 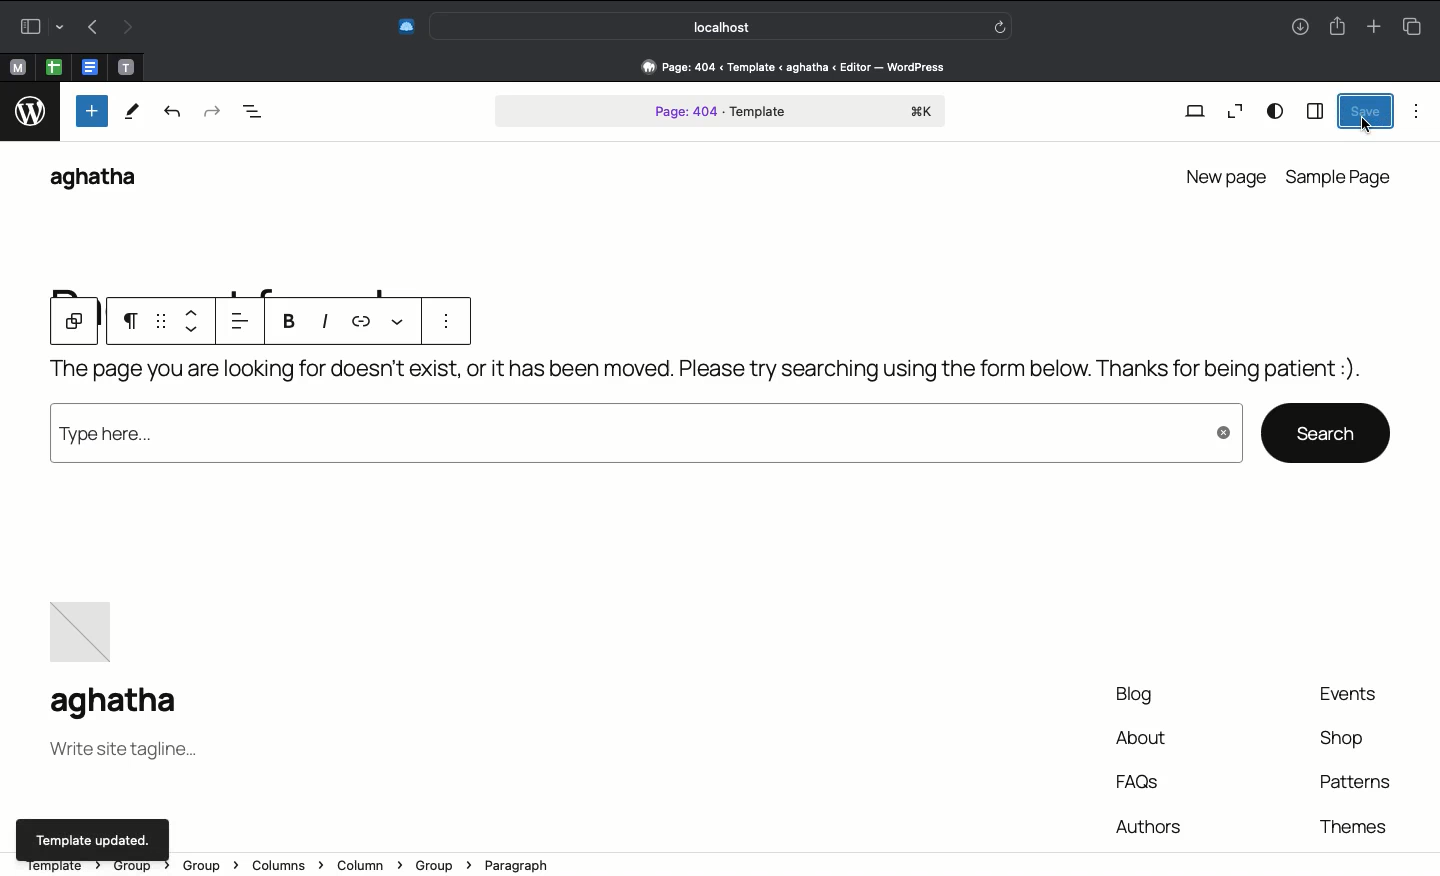 I want to click on open tab, so click(x=17, y=68).